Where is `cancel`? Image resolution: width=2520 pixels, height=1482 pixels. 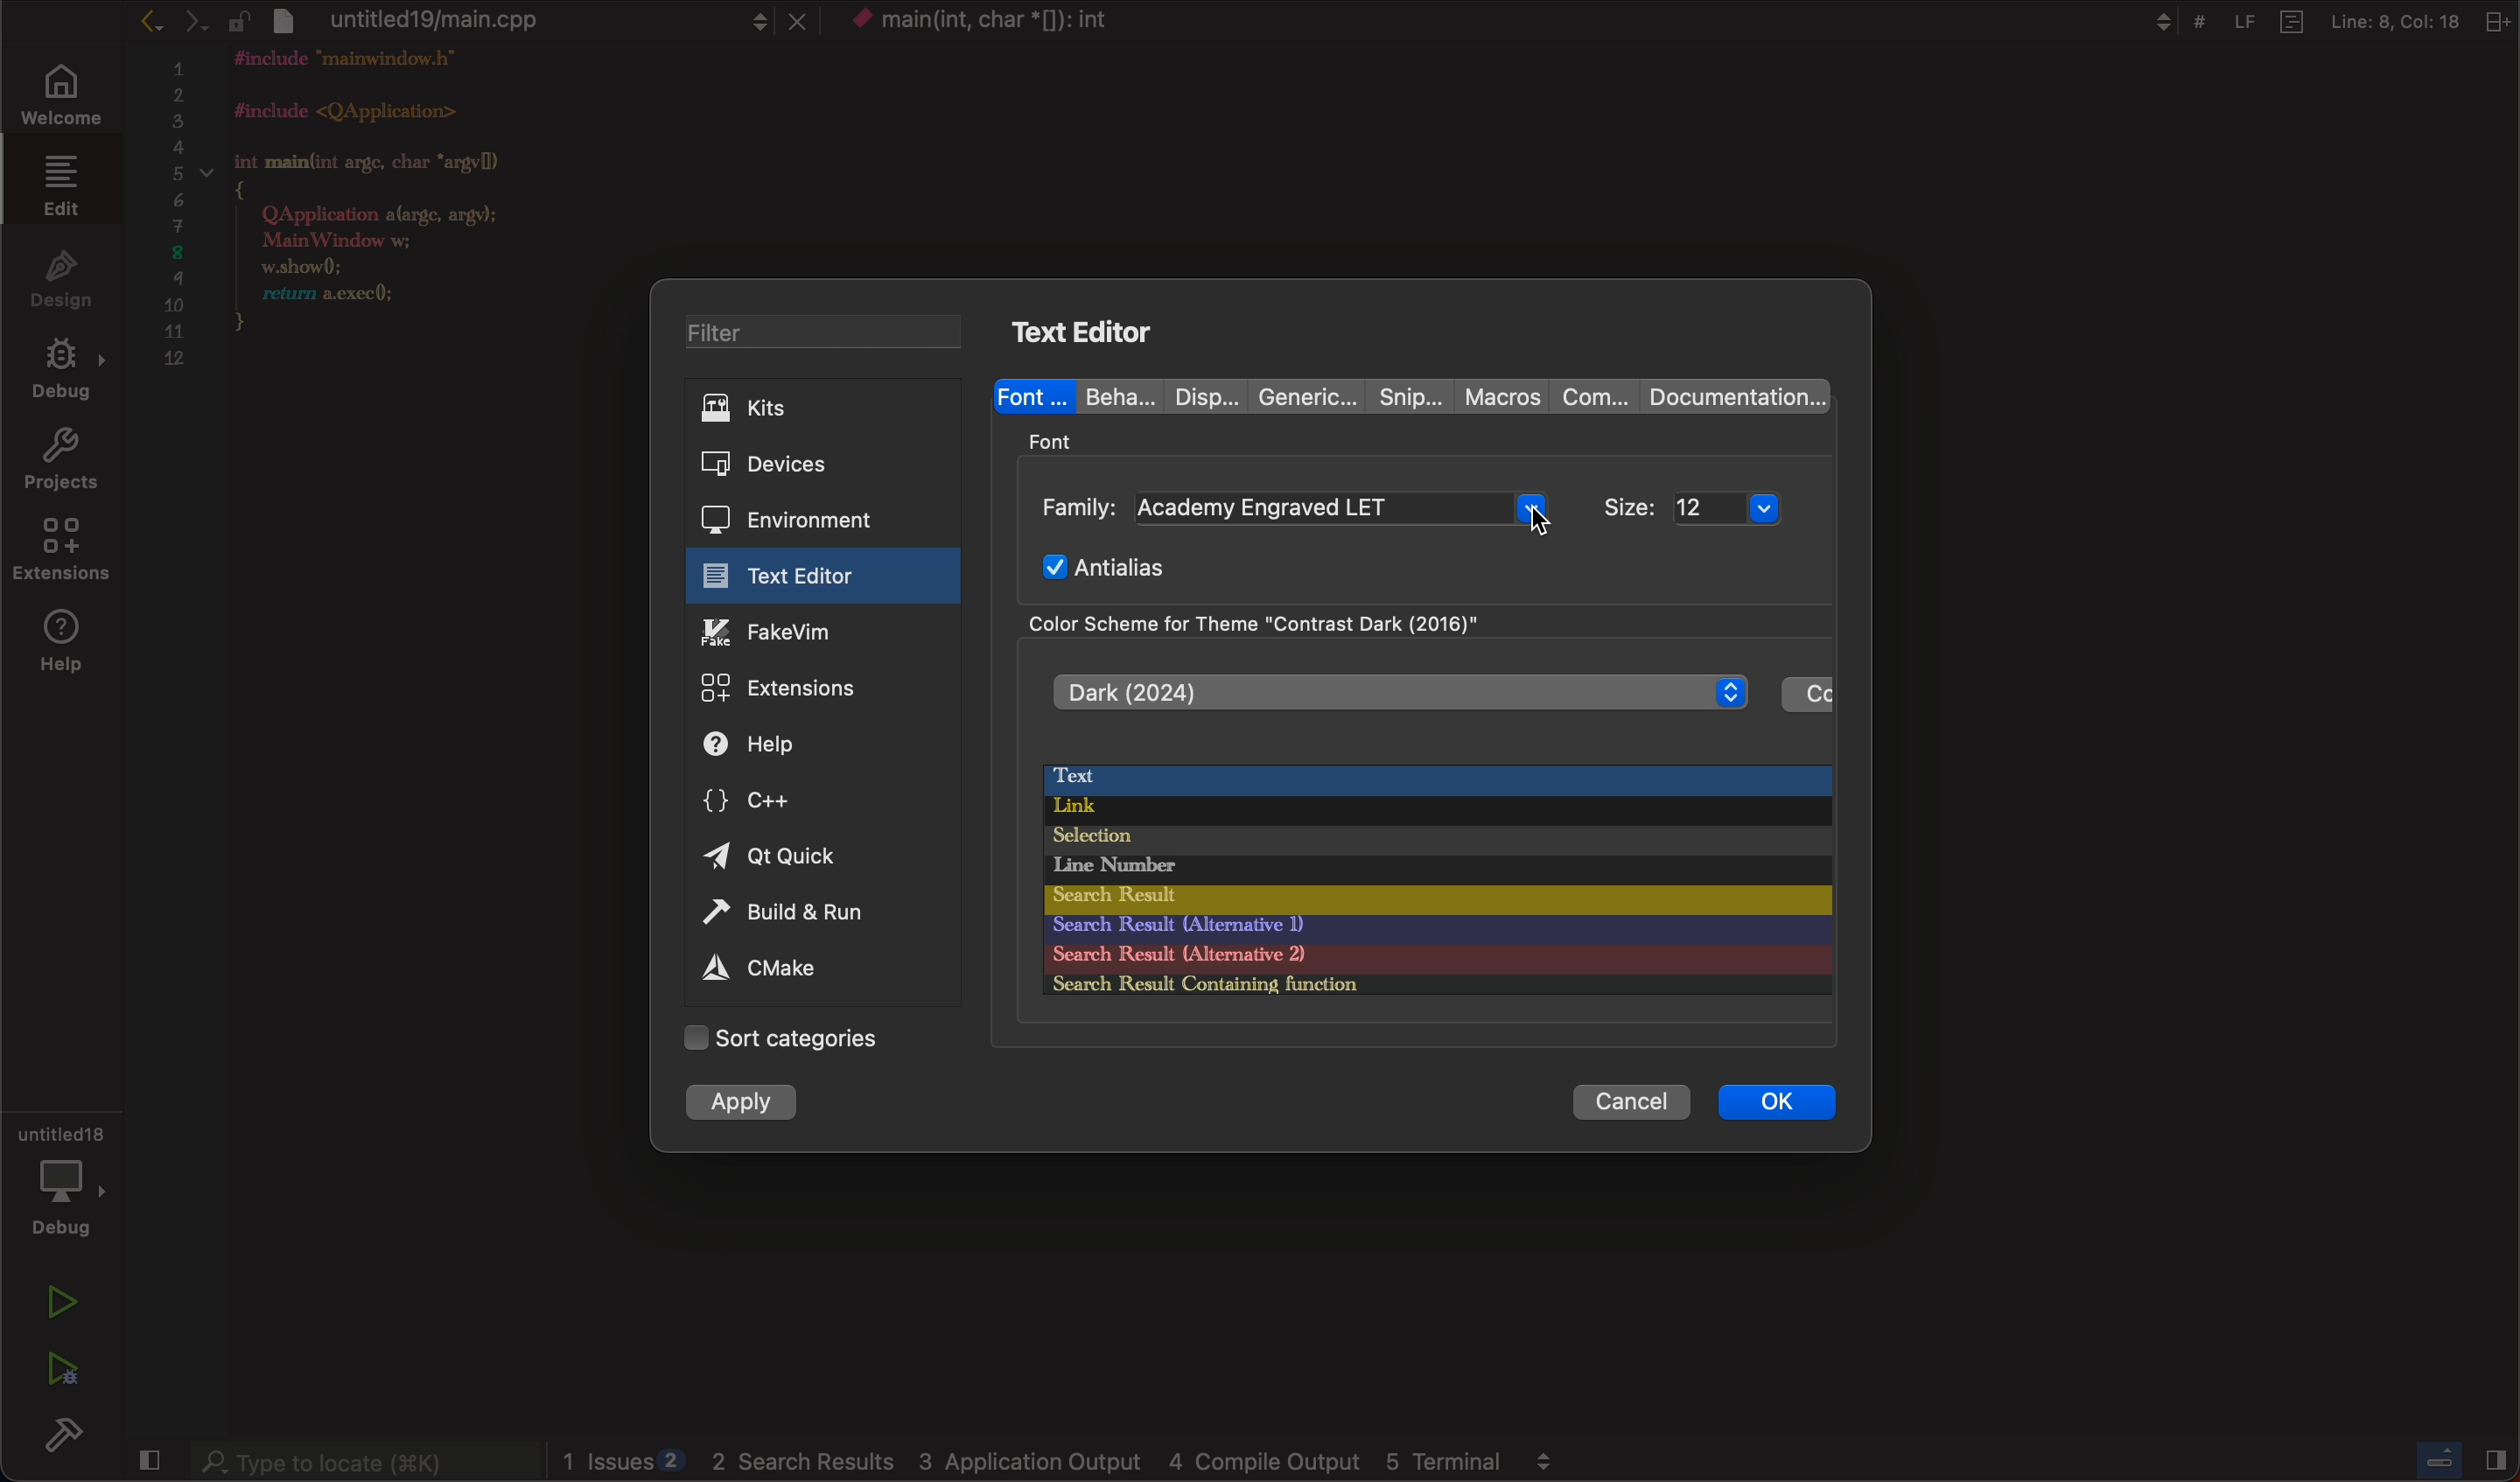
cancel is located at coordinates (1621, 1101).